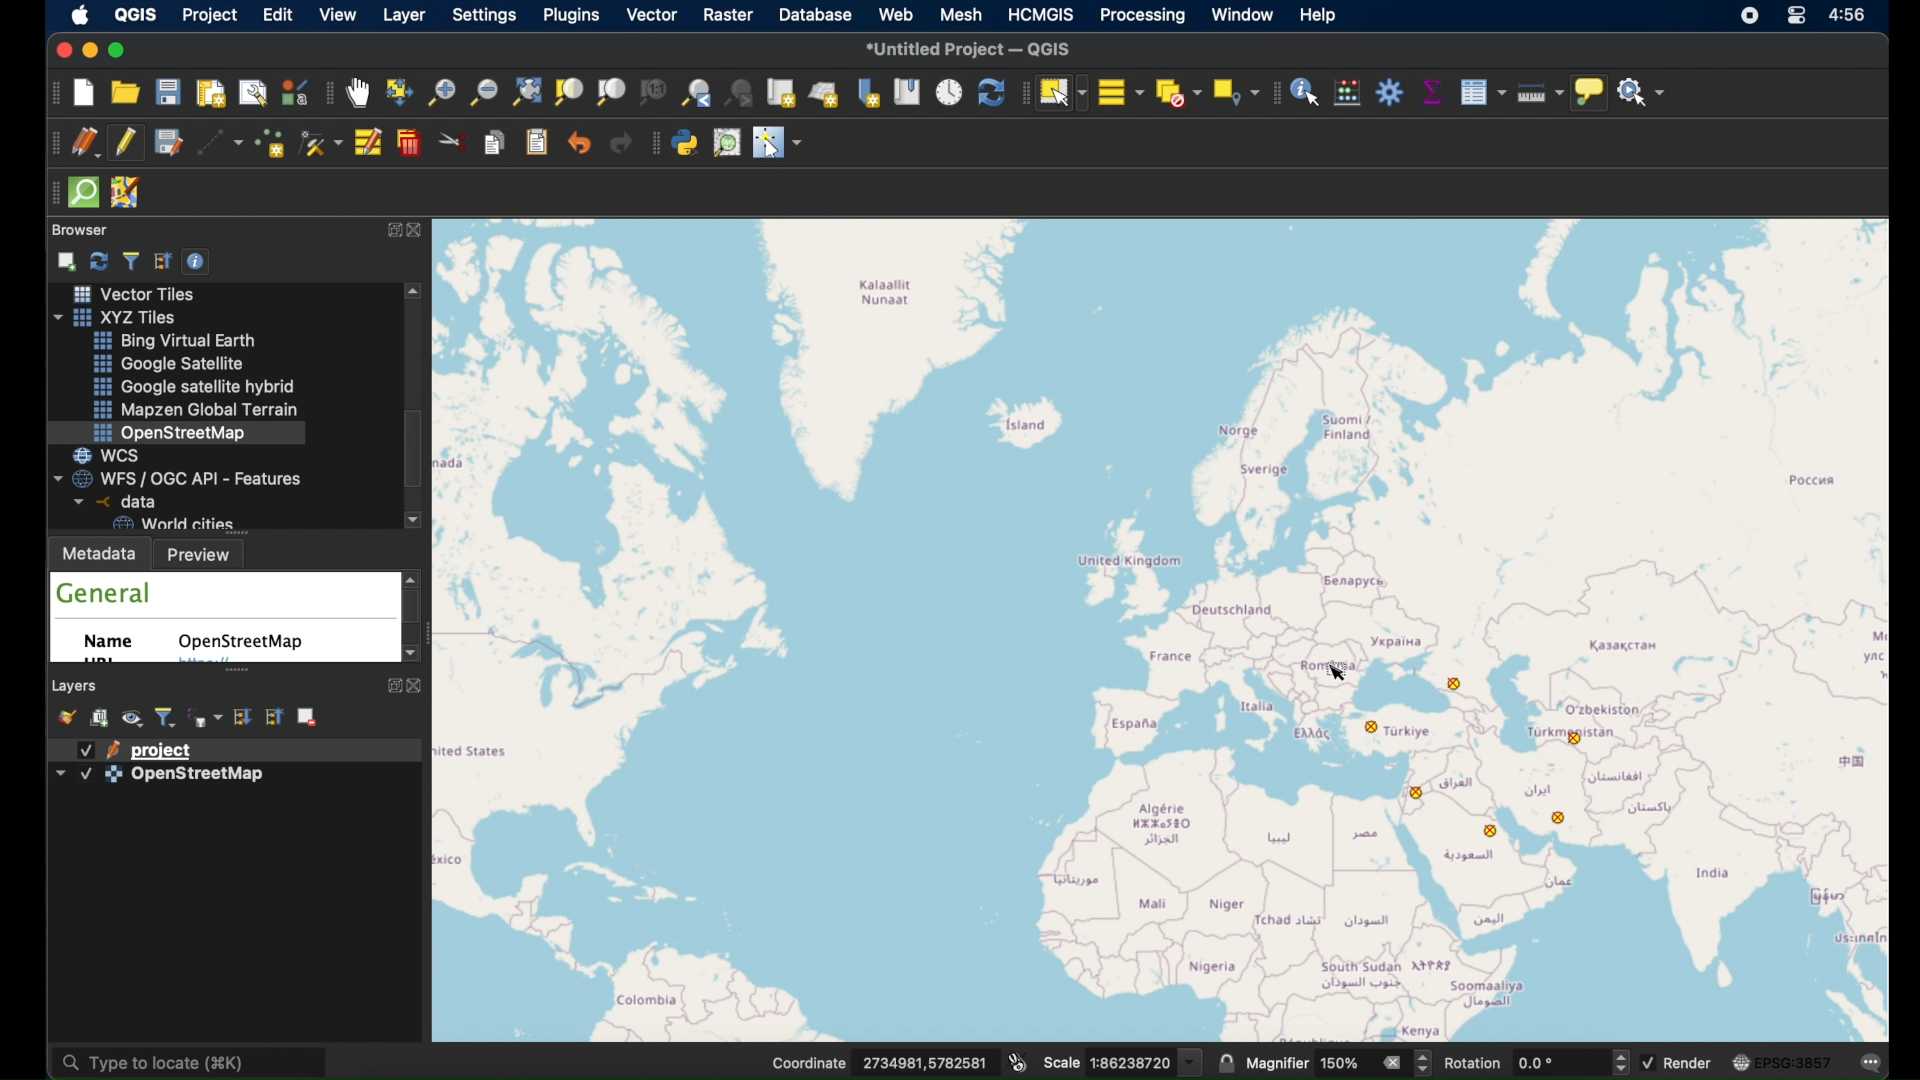 The height and width of the screenshot is (1080, 1920). I want to click on new map view, so click(782, 93).